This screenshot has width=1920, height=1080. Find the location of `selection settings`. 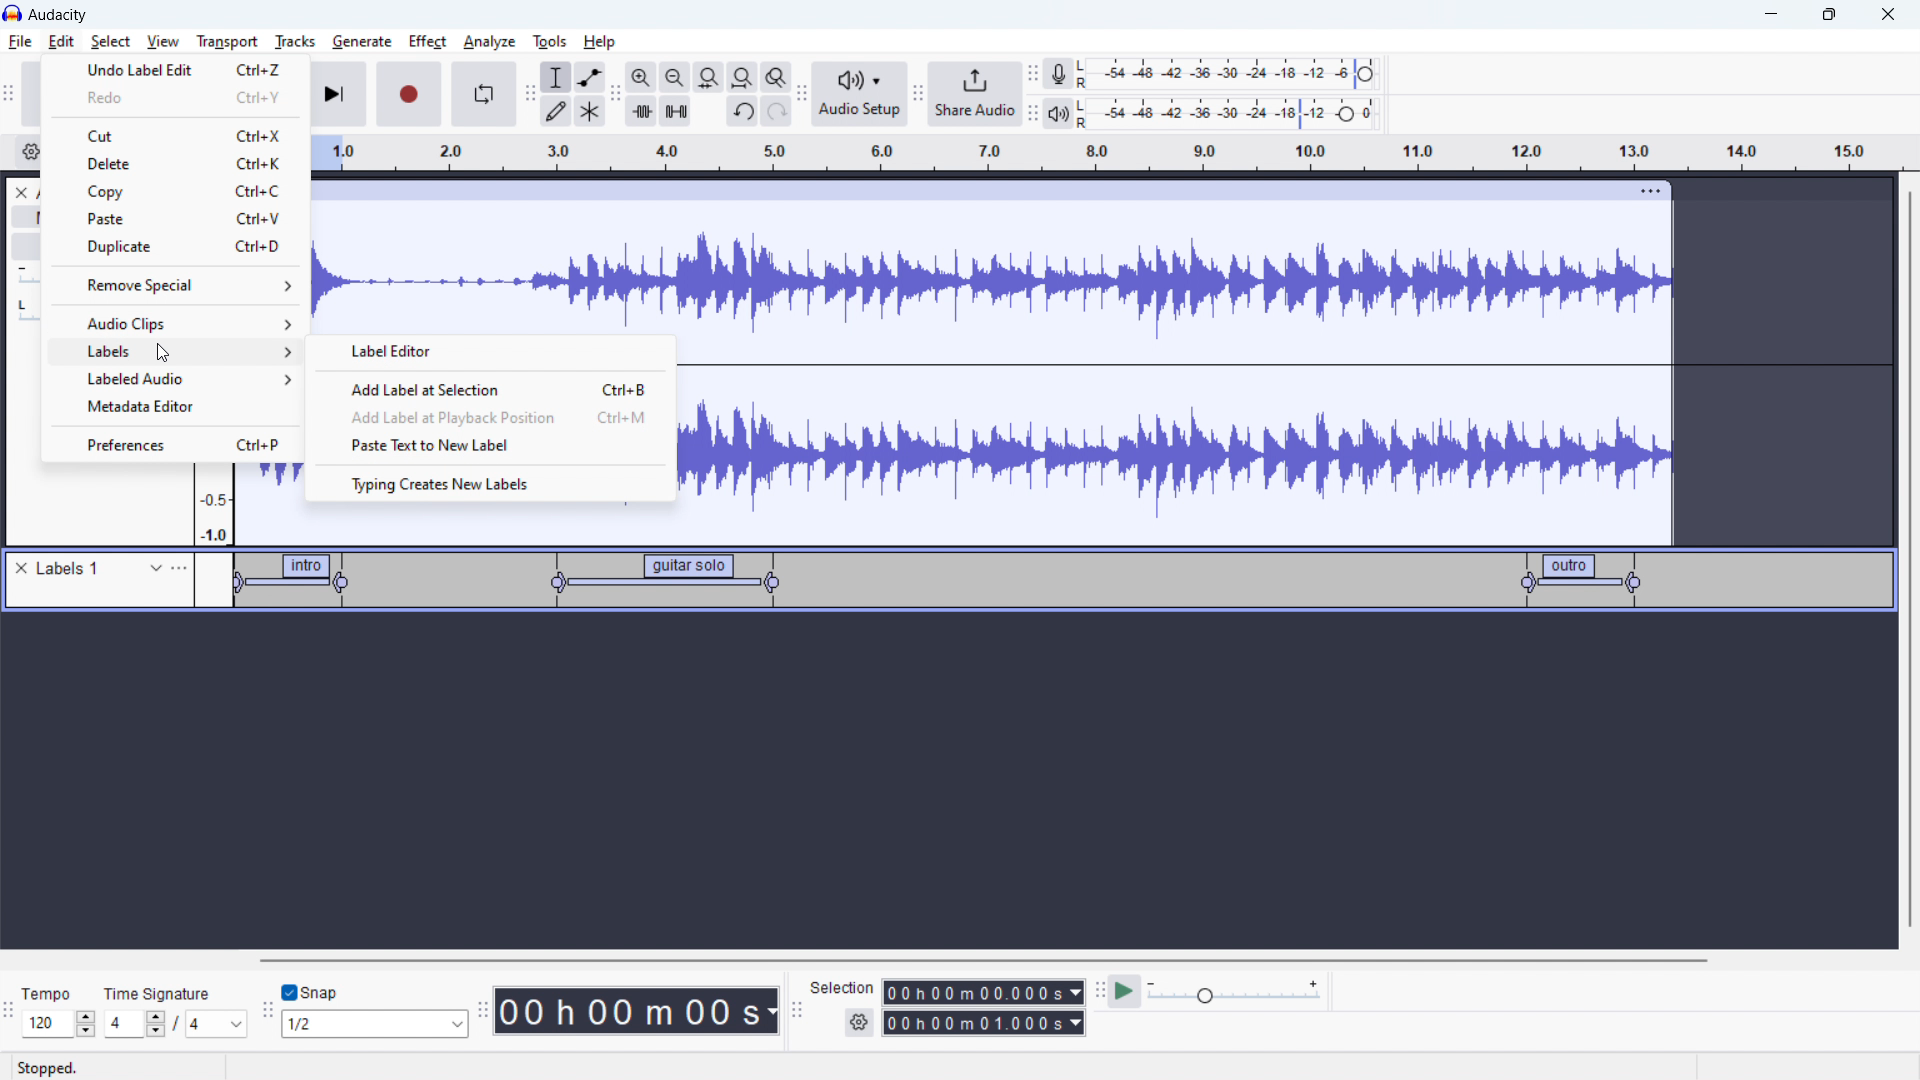

selection settings is located at coordinates (860, 1023).